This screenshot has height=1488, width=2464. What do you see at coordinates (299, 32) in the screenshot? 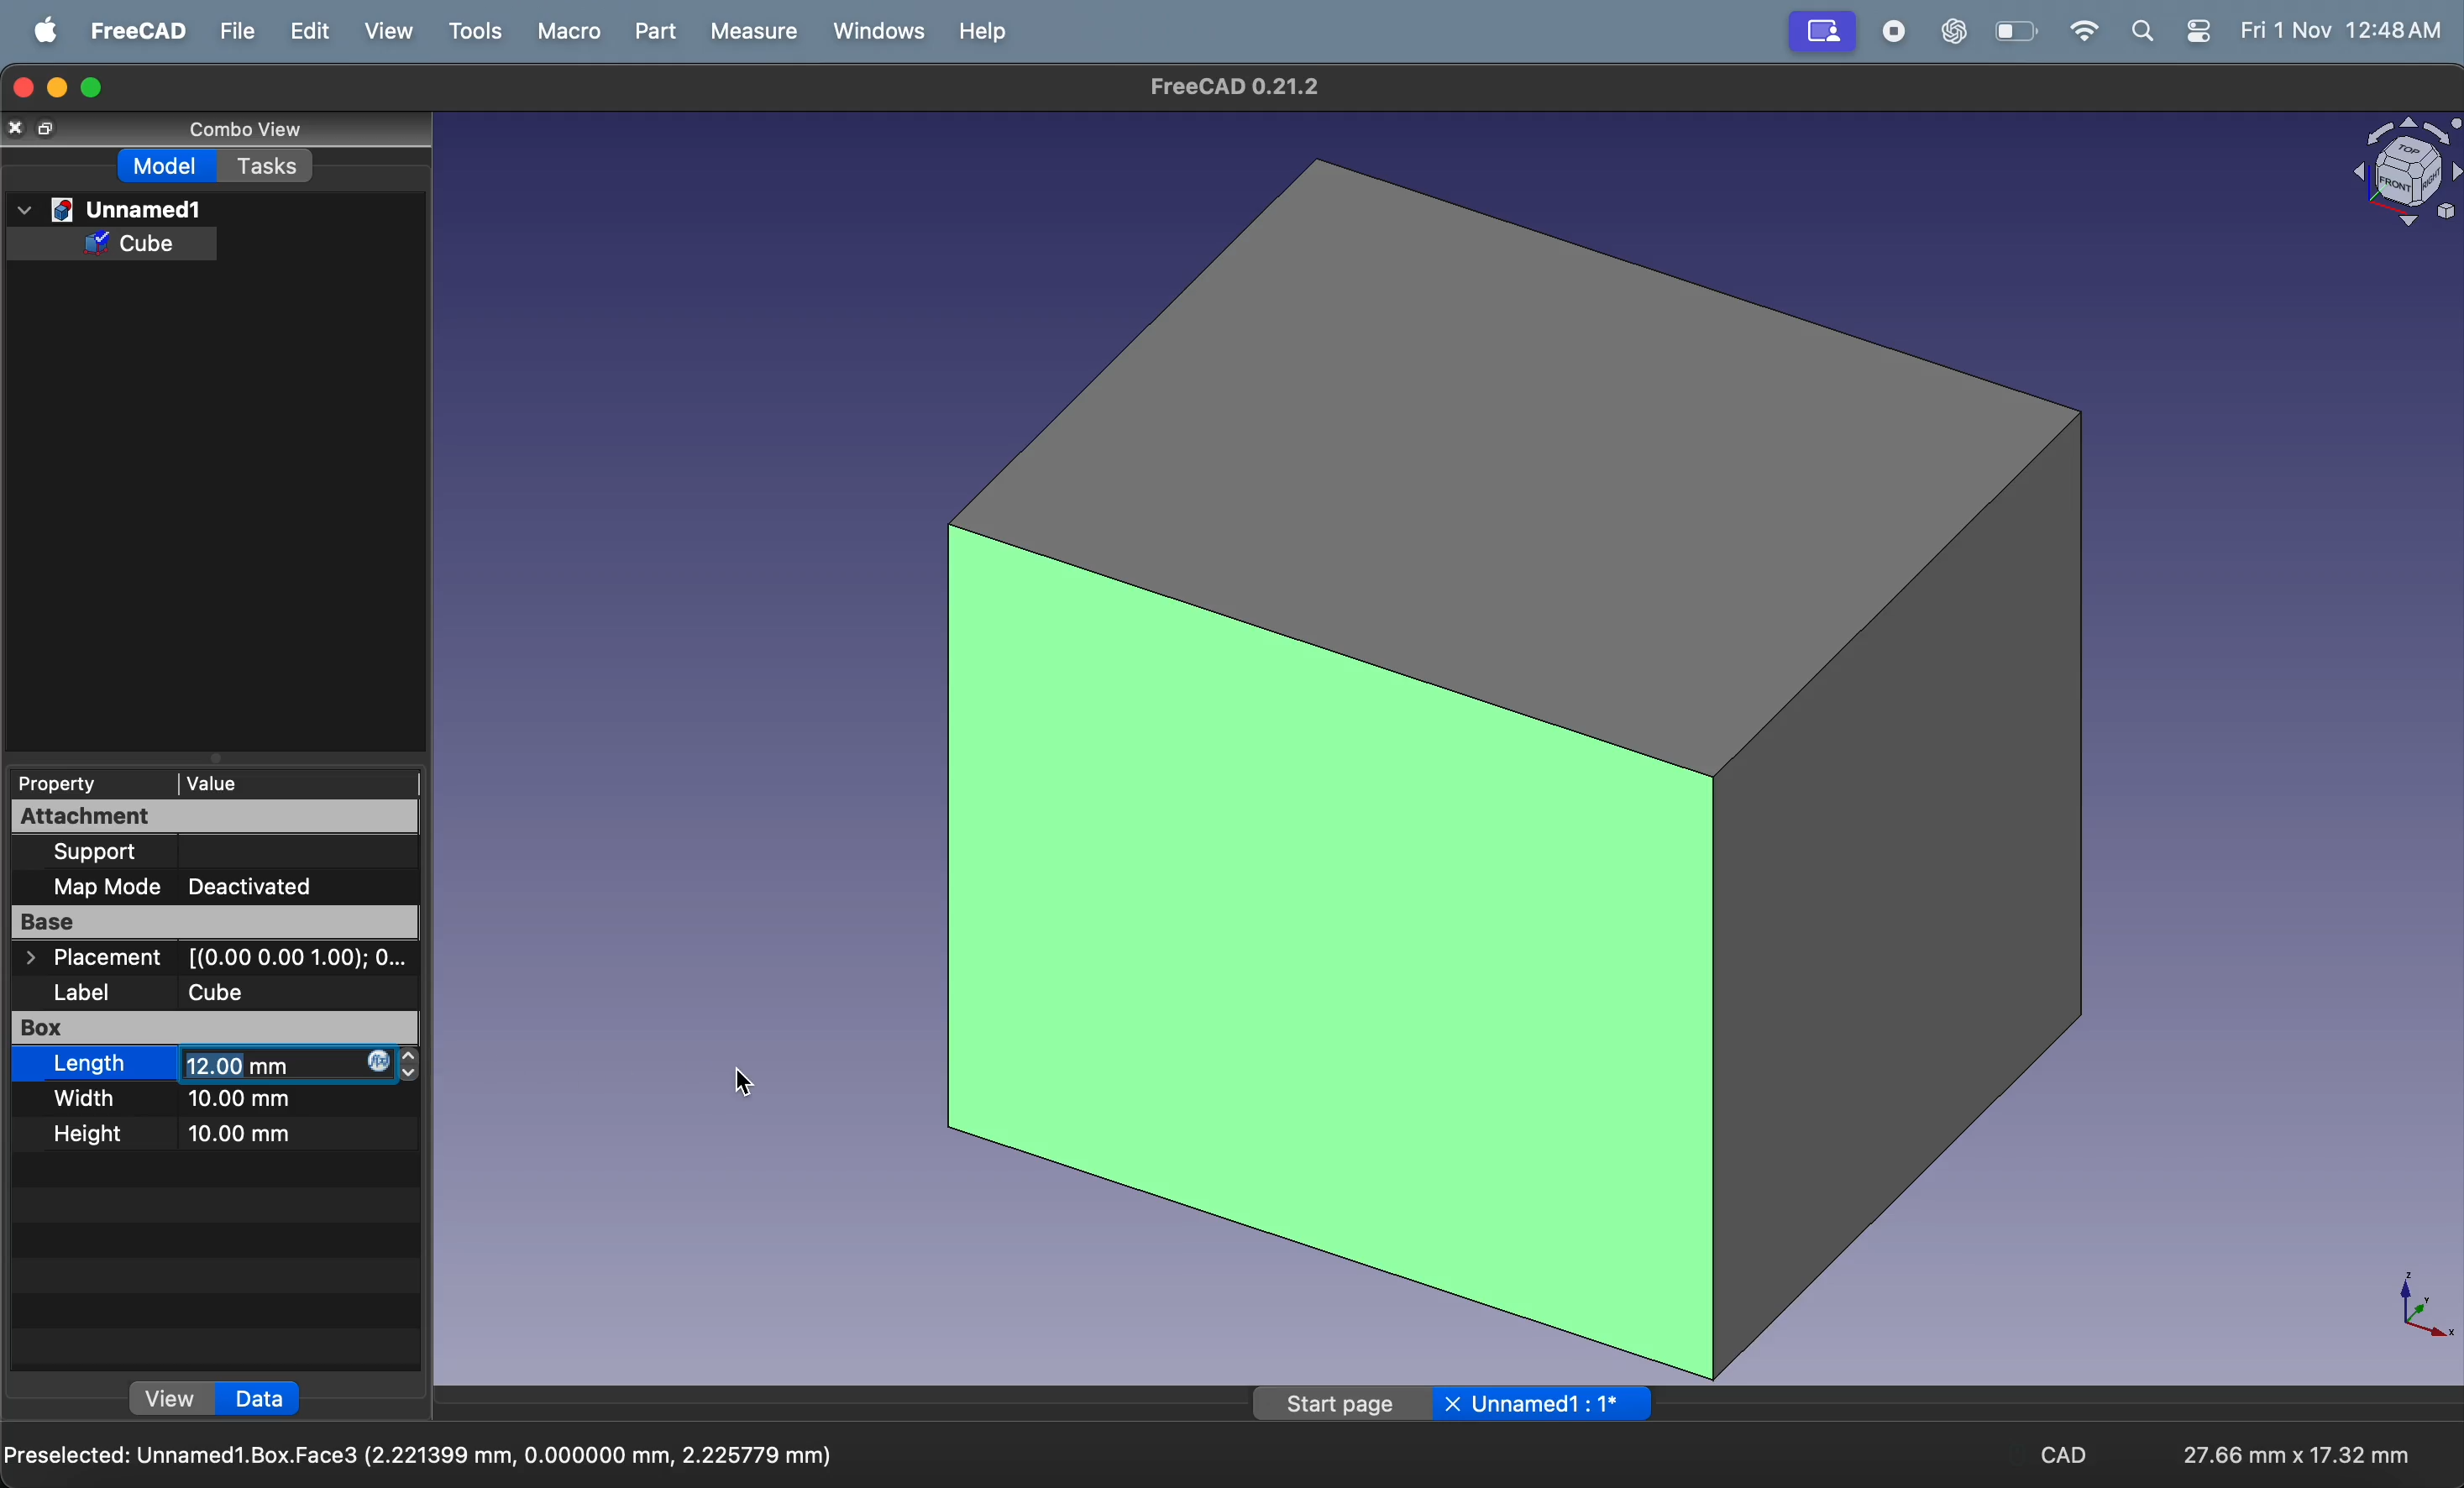
I see `edit` at bounding box center [299, 32].